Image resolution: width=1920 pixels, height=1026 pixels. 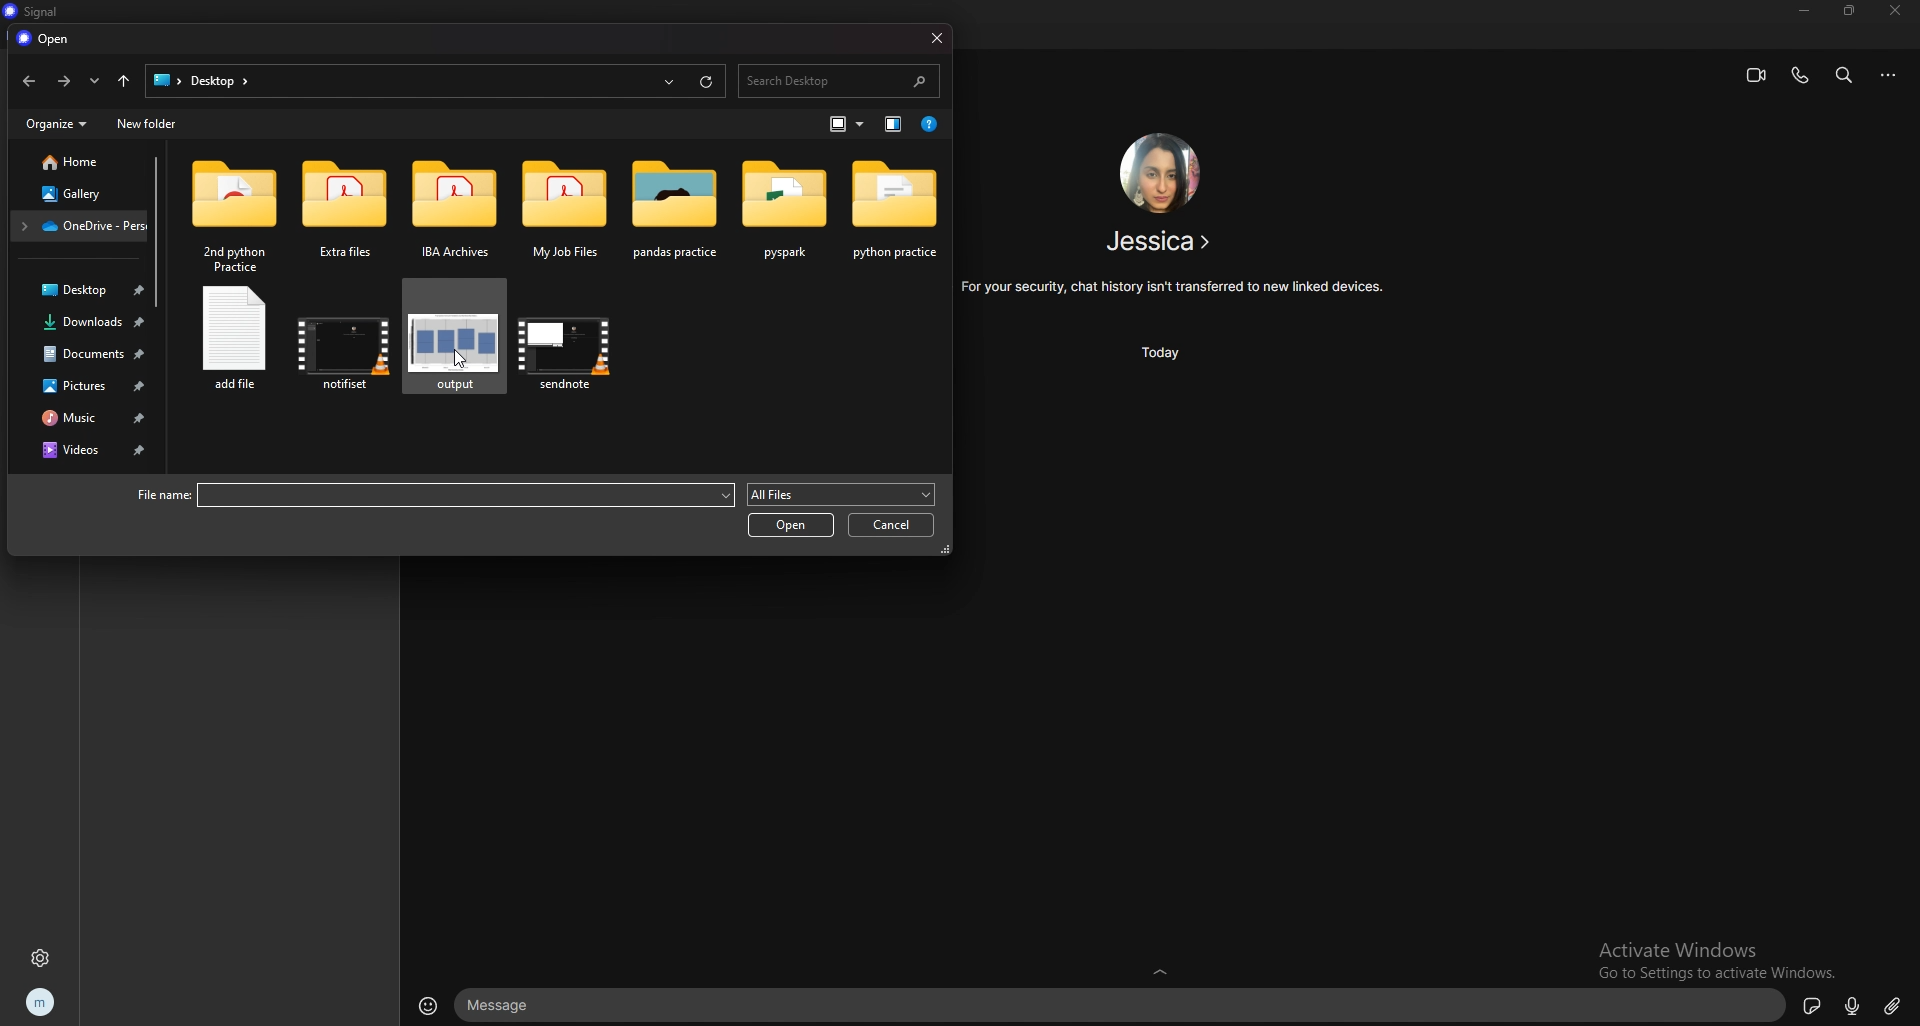 I want to click on sticker, so click(x=1811, y=1006).